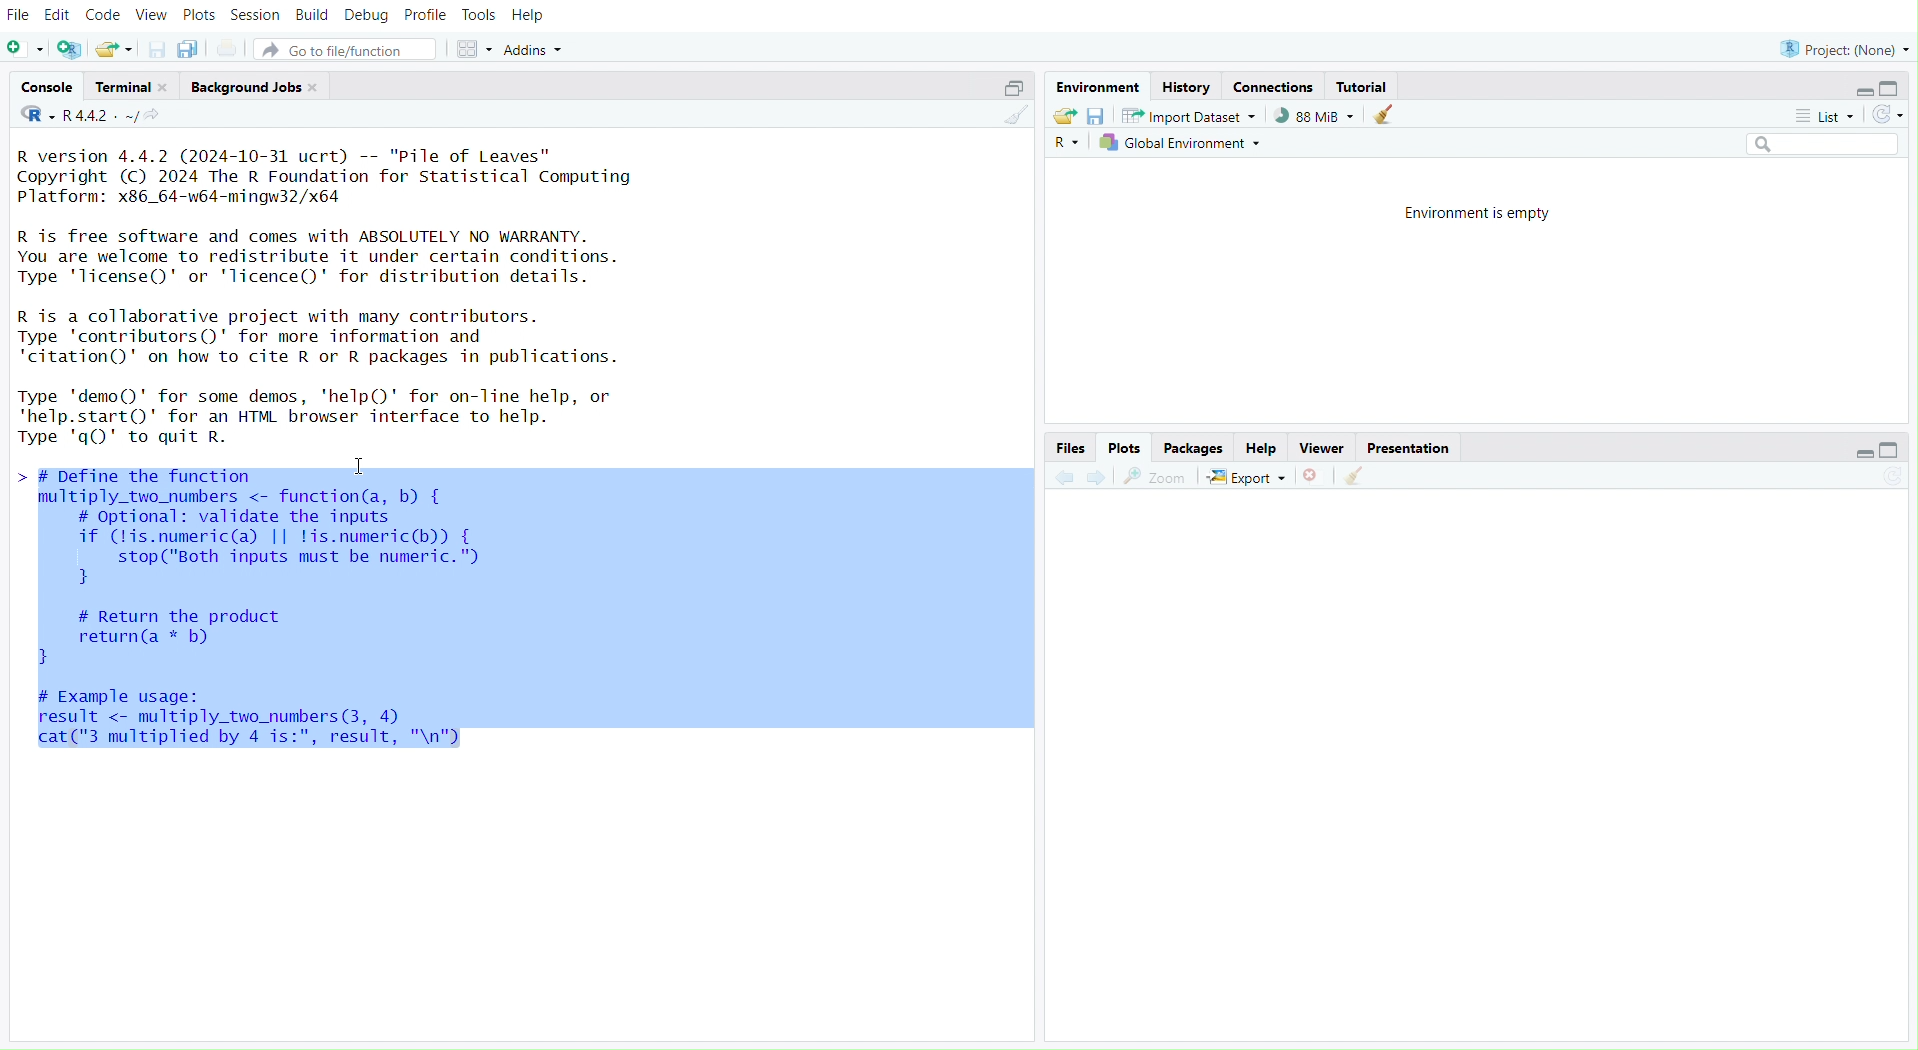  I want to click on Environment, so click(1096, 87).